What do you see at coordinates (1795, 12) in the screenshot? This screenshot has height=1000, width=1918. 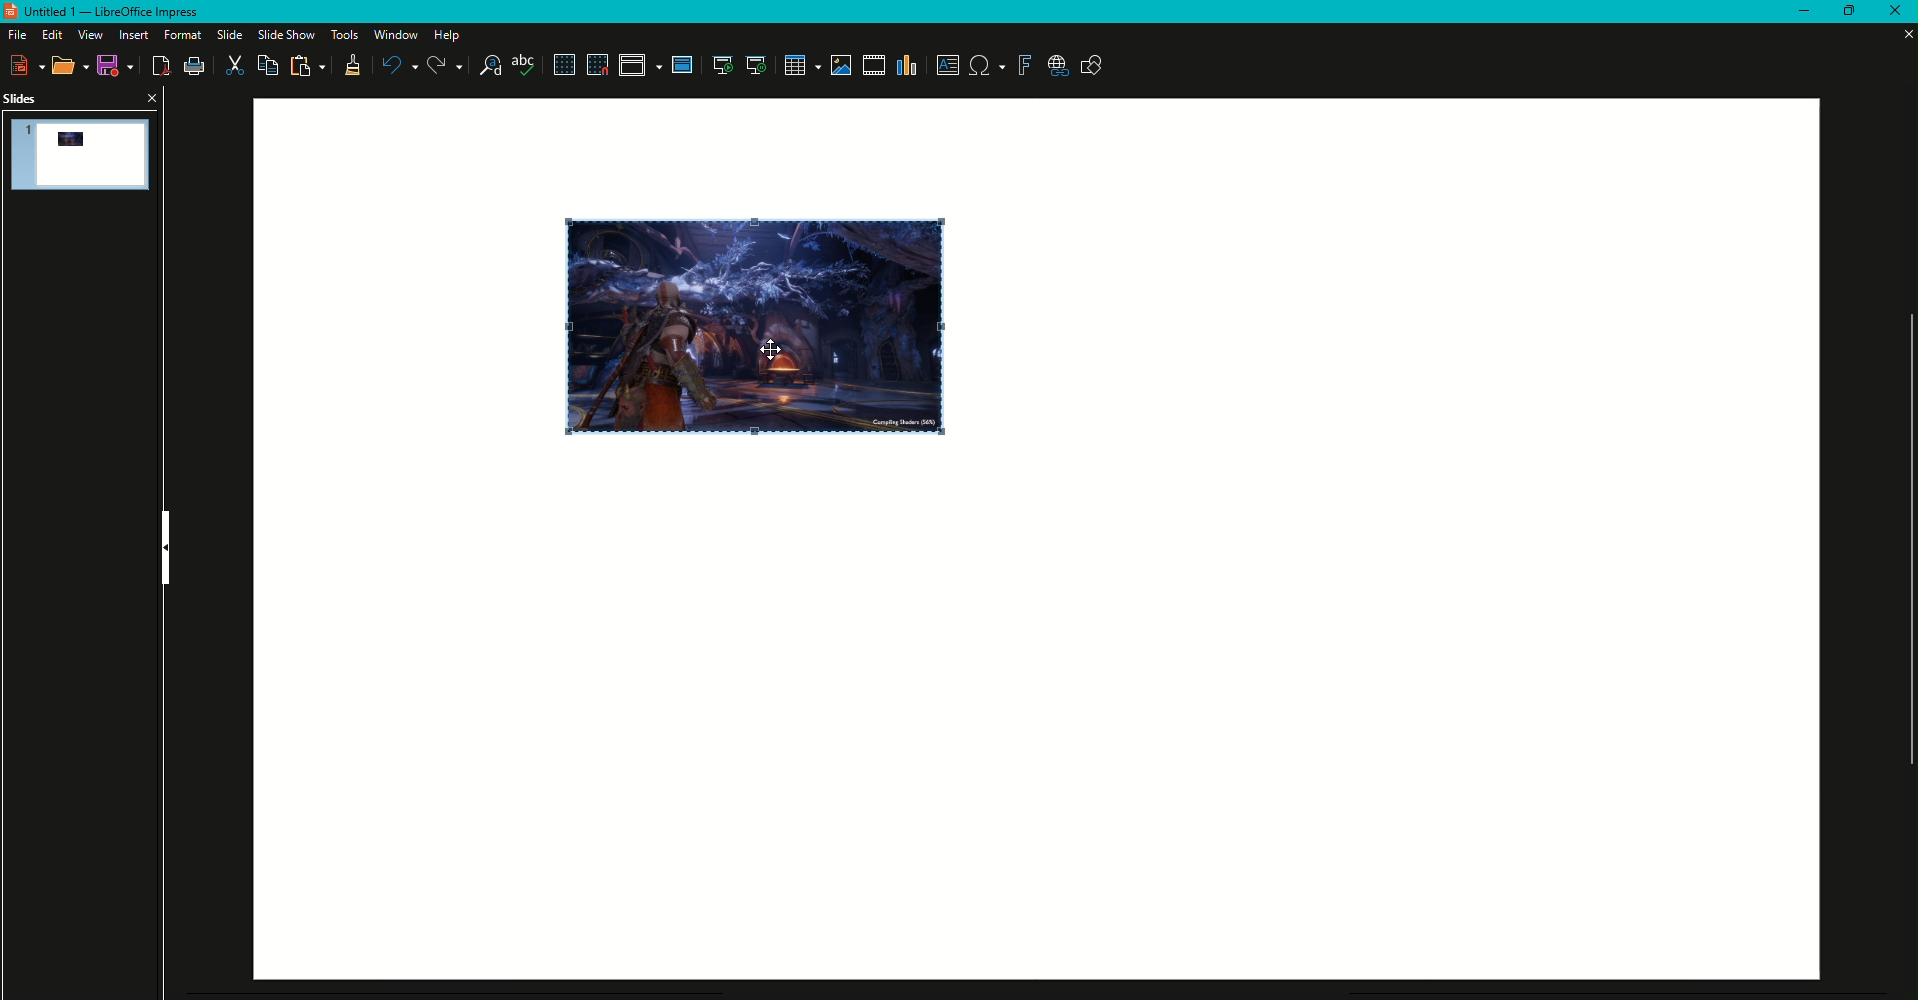 I see `Minimize` at bounding box center [1795, 12].